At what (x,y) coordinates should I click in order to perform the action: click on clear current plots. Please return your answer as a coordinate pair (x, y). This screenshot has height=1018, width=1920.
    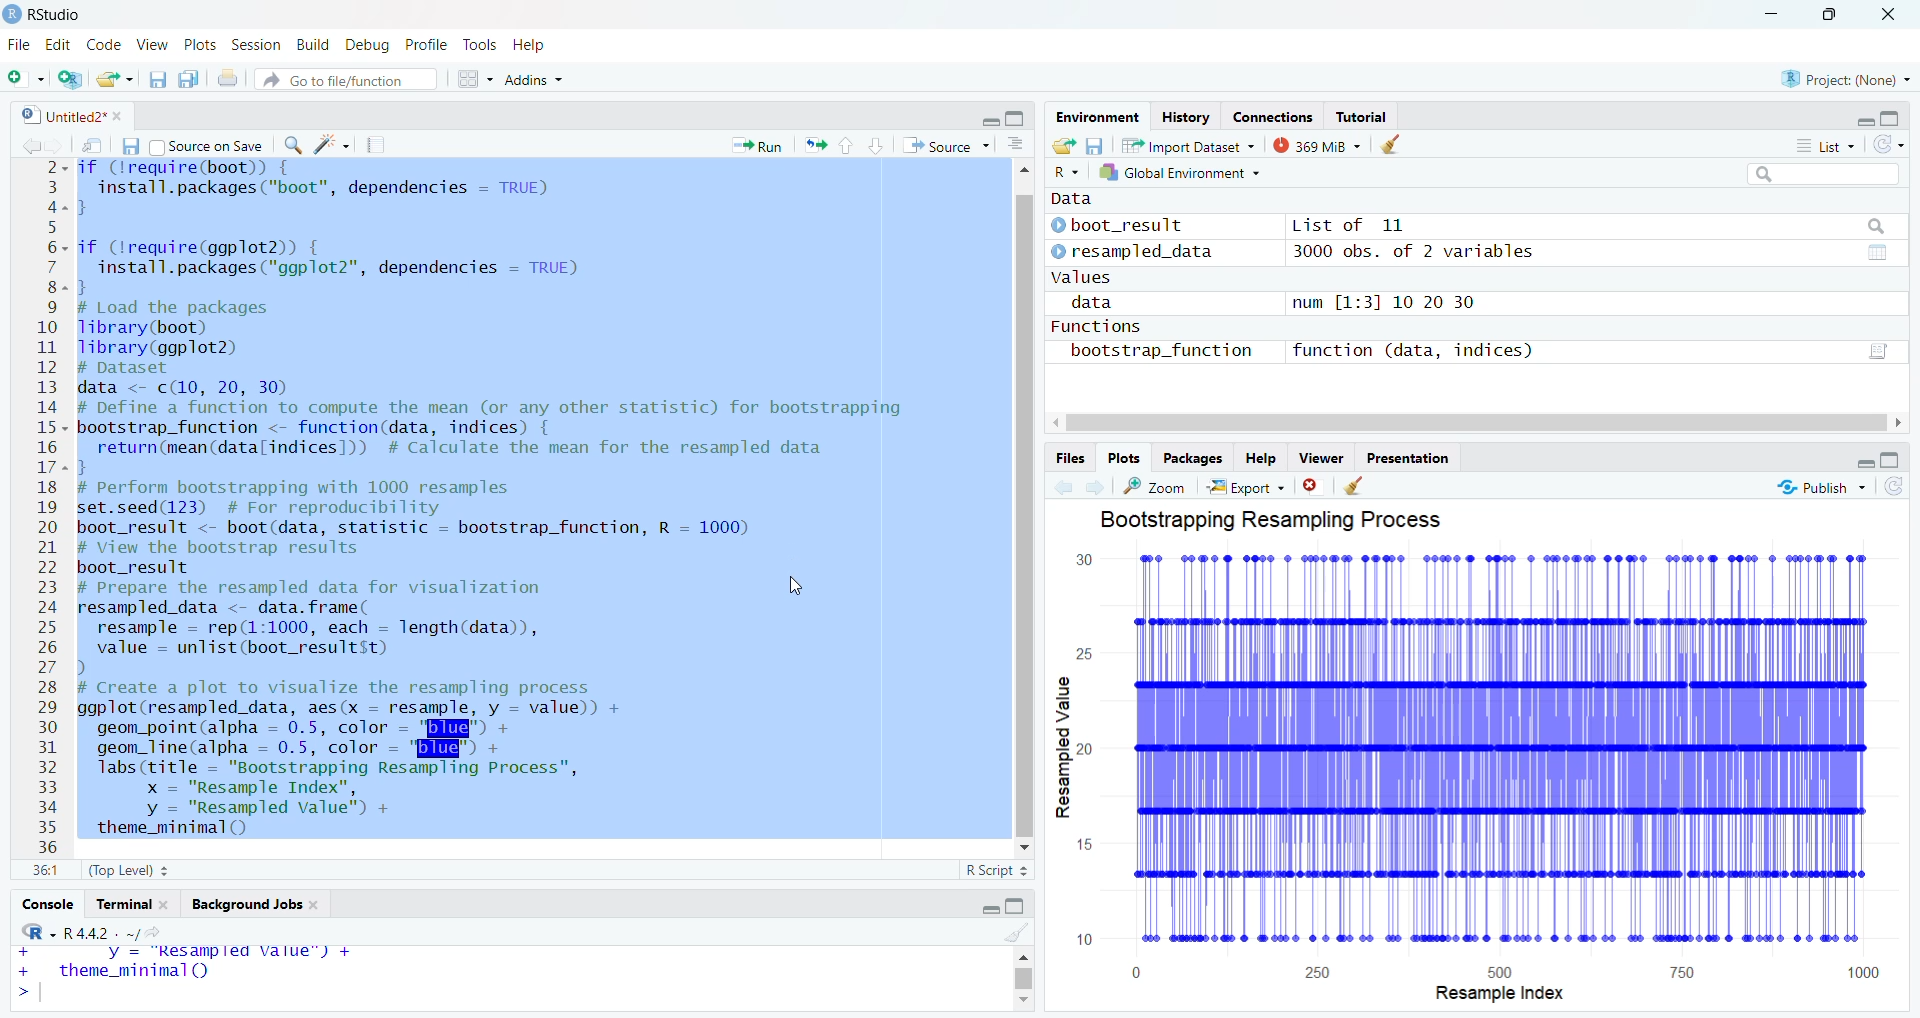
    Looking at the image, I should click on (1315, 485).